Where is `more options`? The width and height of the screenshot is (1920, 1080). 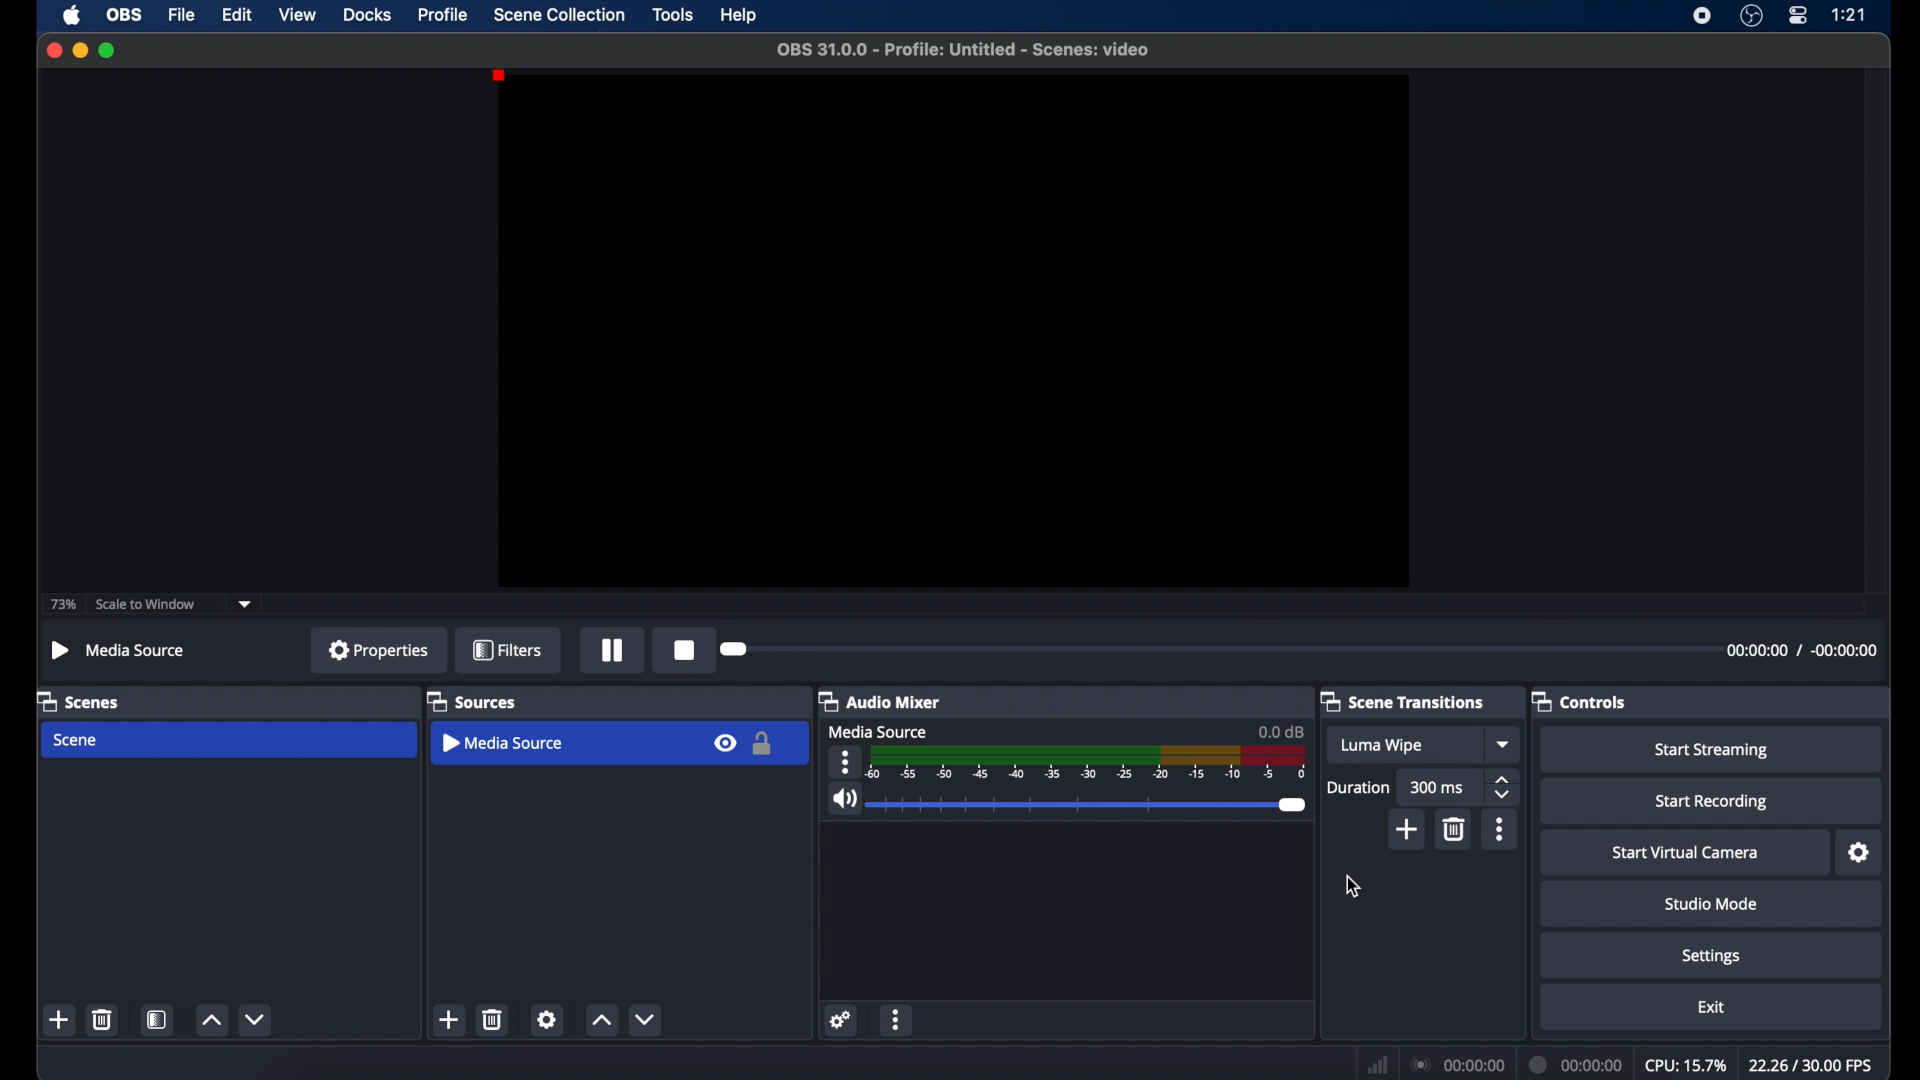
more options is located at coordinates (1501, 829).